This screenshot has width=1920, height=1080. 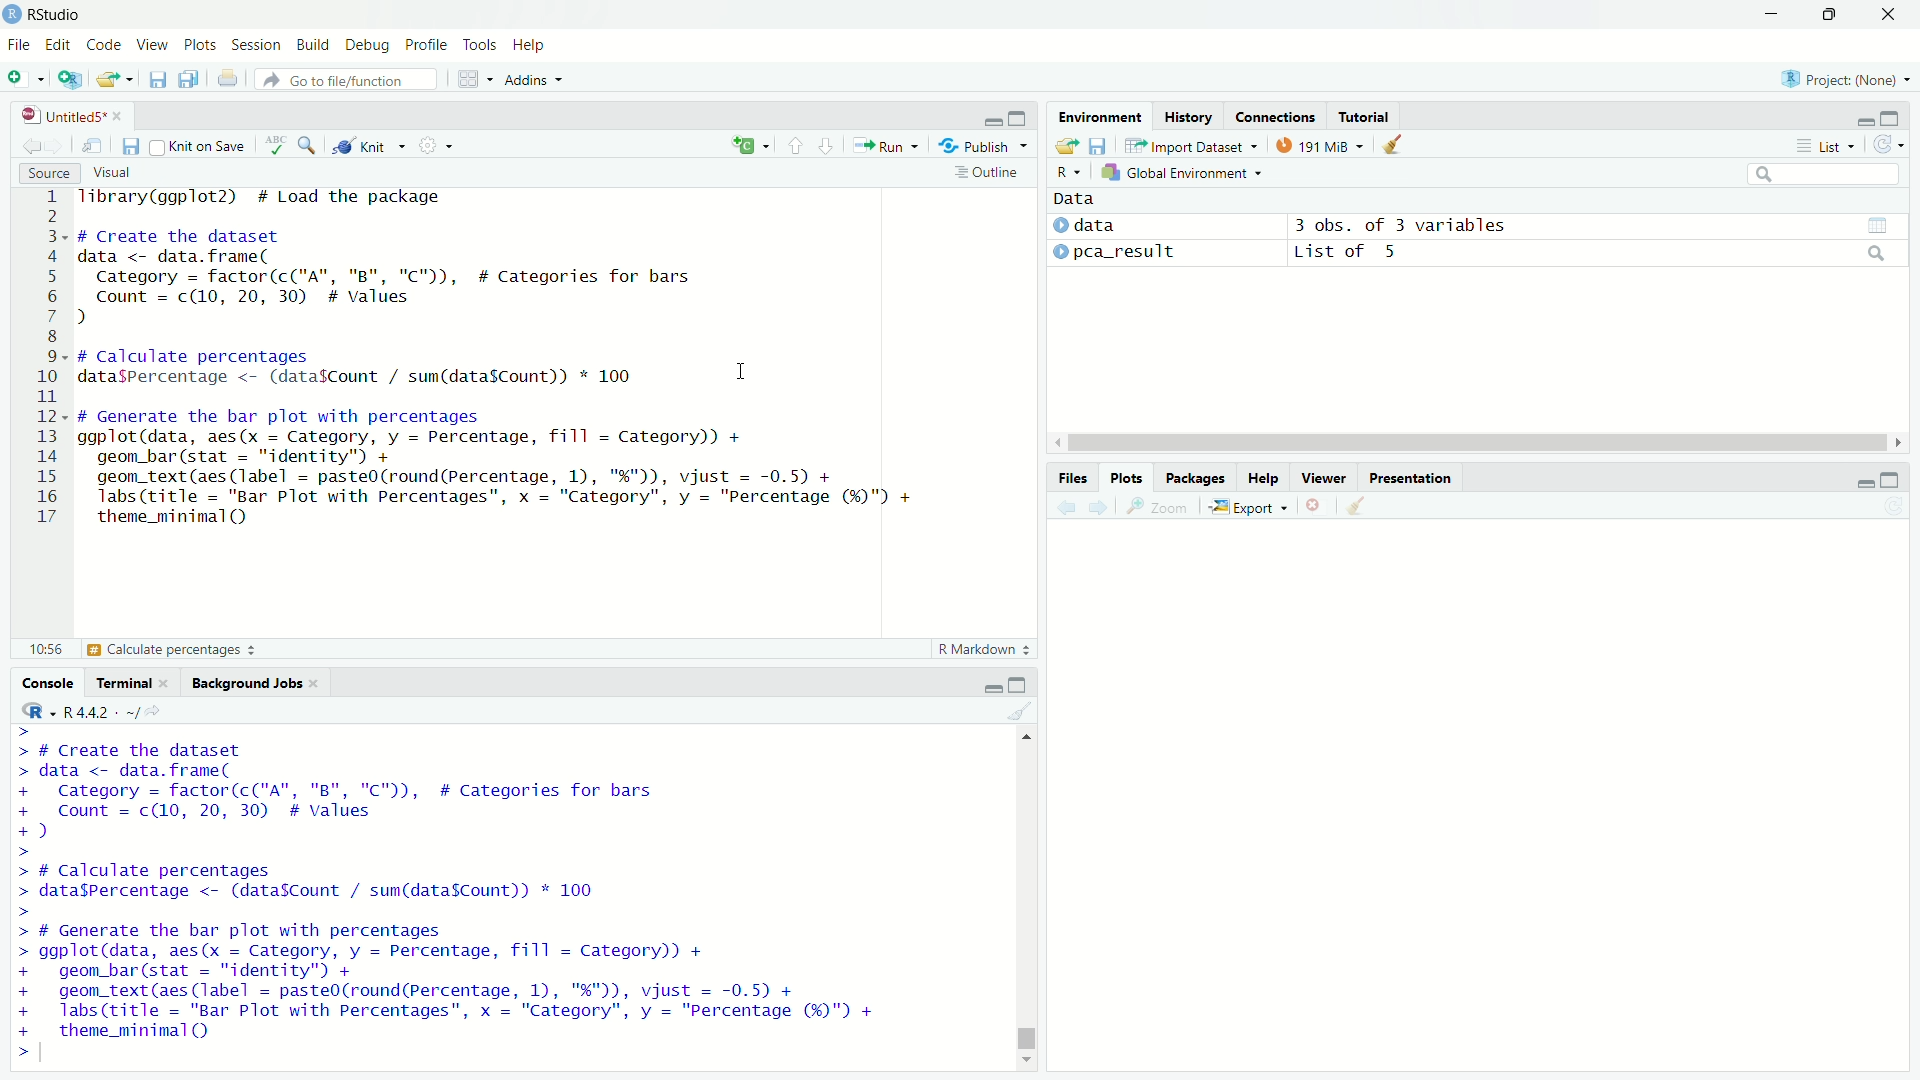 I want to click on go back, so click(x=32, y=146).